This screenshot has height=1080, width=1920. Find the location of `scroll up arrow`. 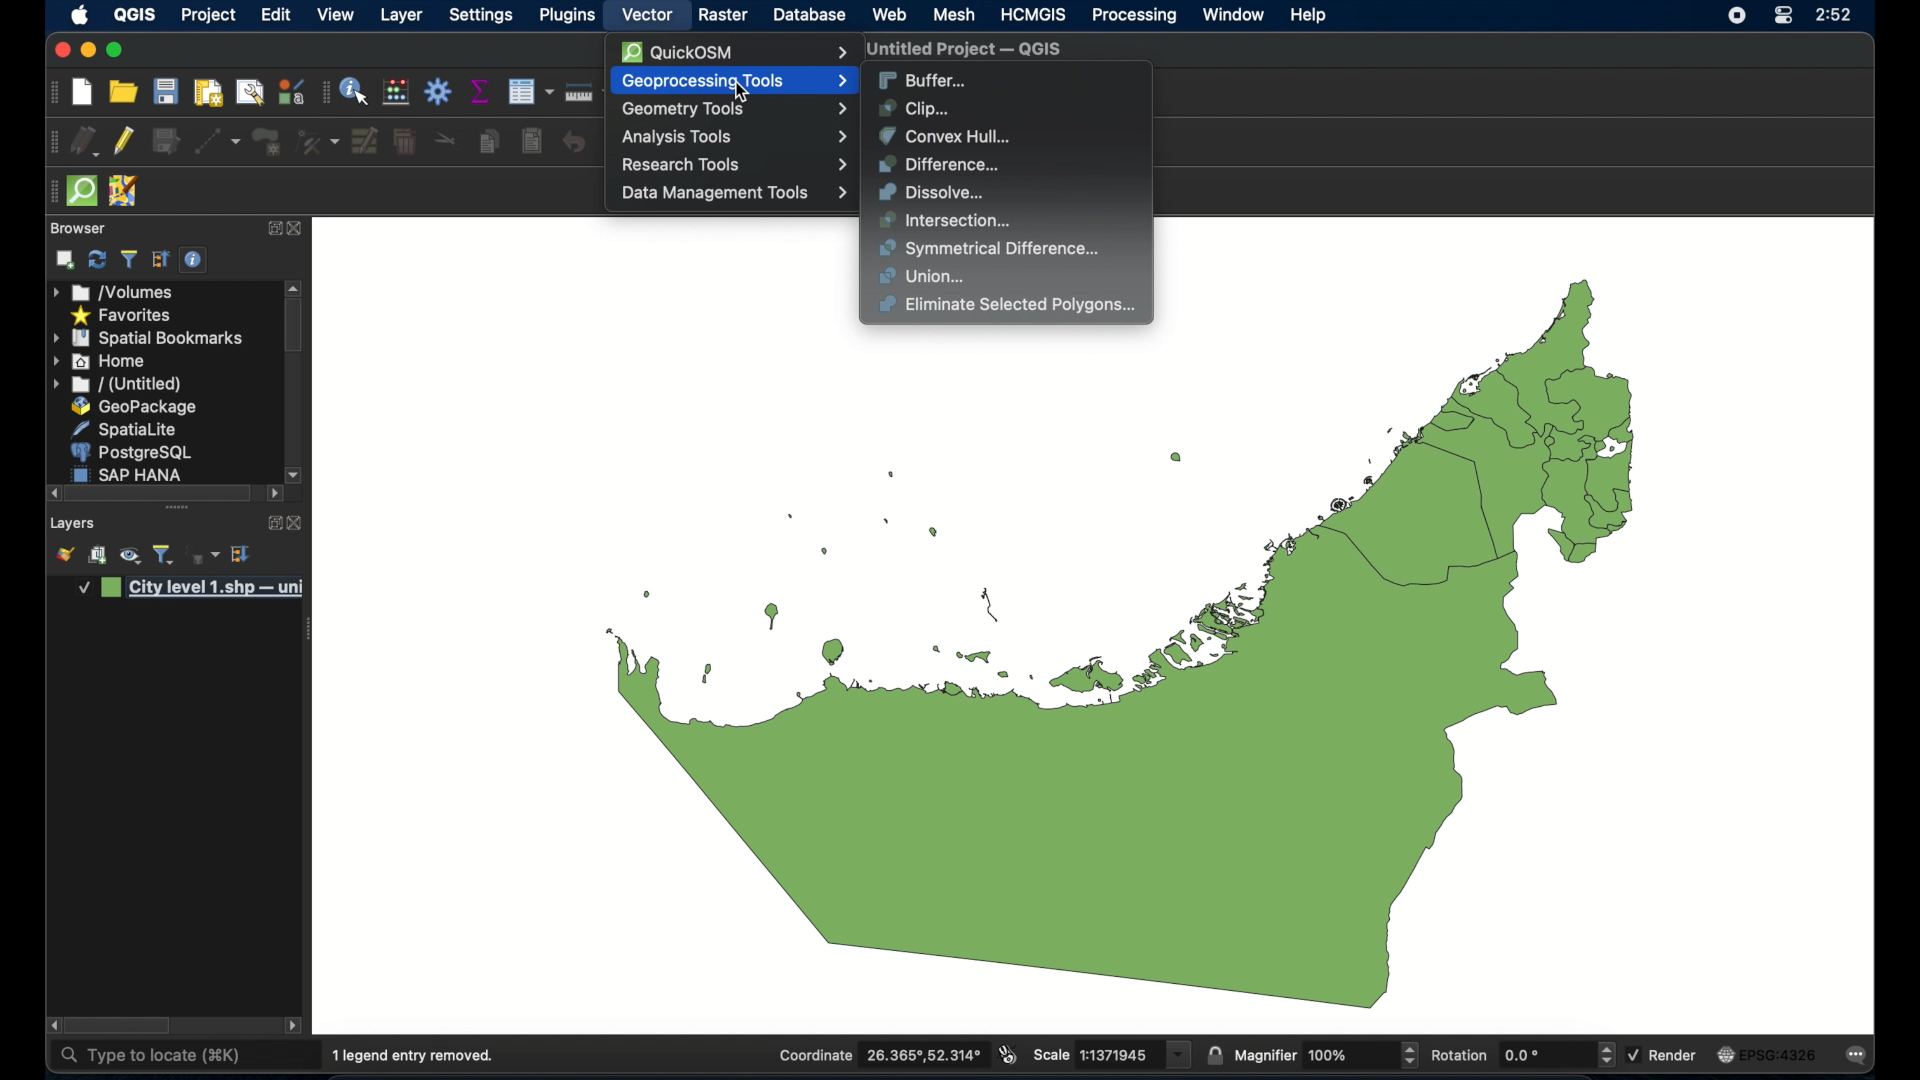

scroll up arrow is located at coordinates (295, 286).